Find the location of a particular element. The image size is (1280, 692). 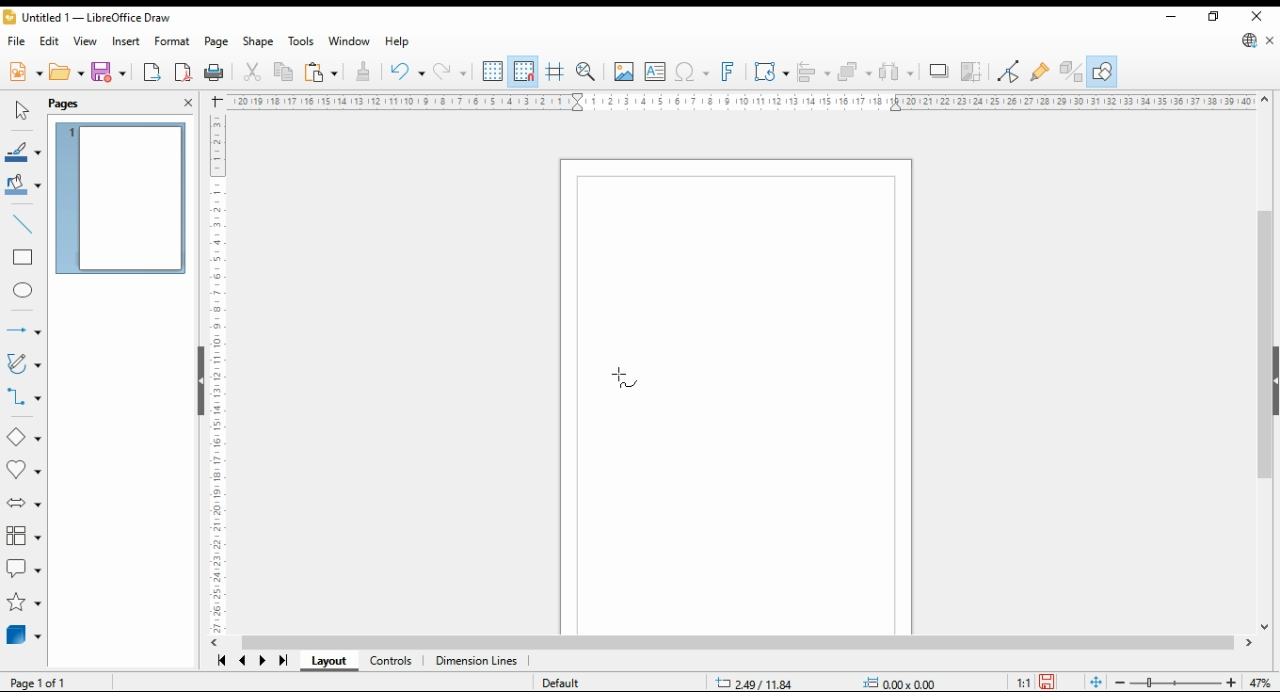

line color is located at coordinates (24, 151).